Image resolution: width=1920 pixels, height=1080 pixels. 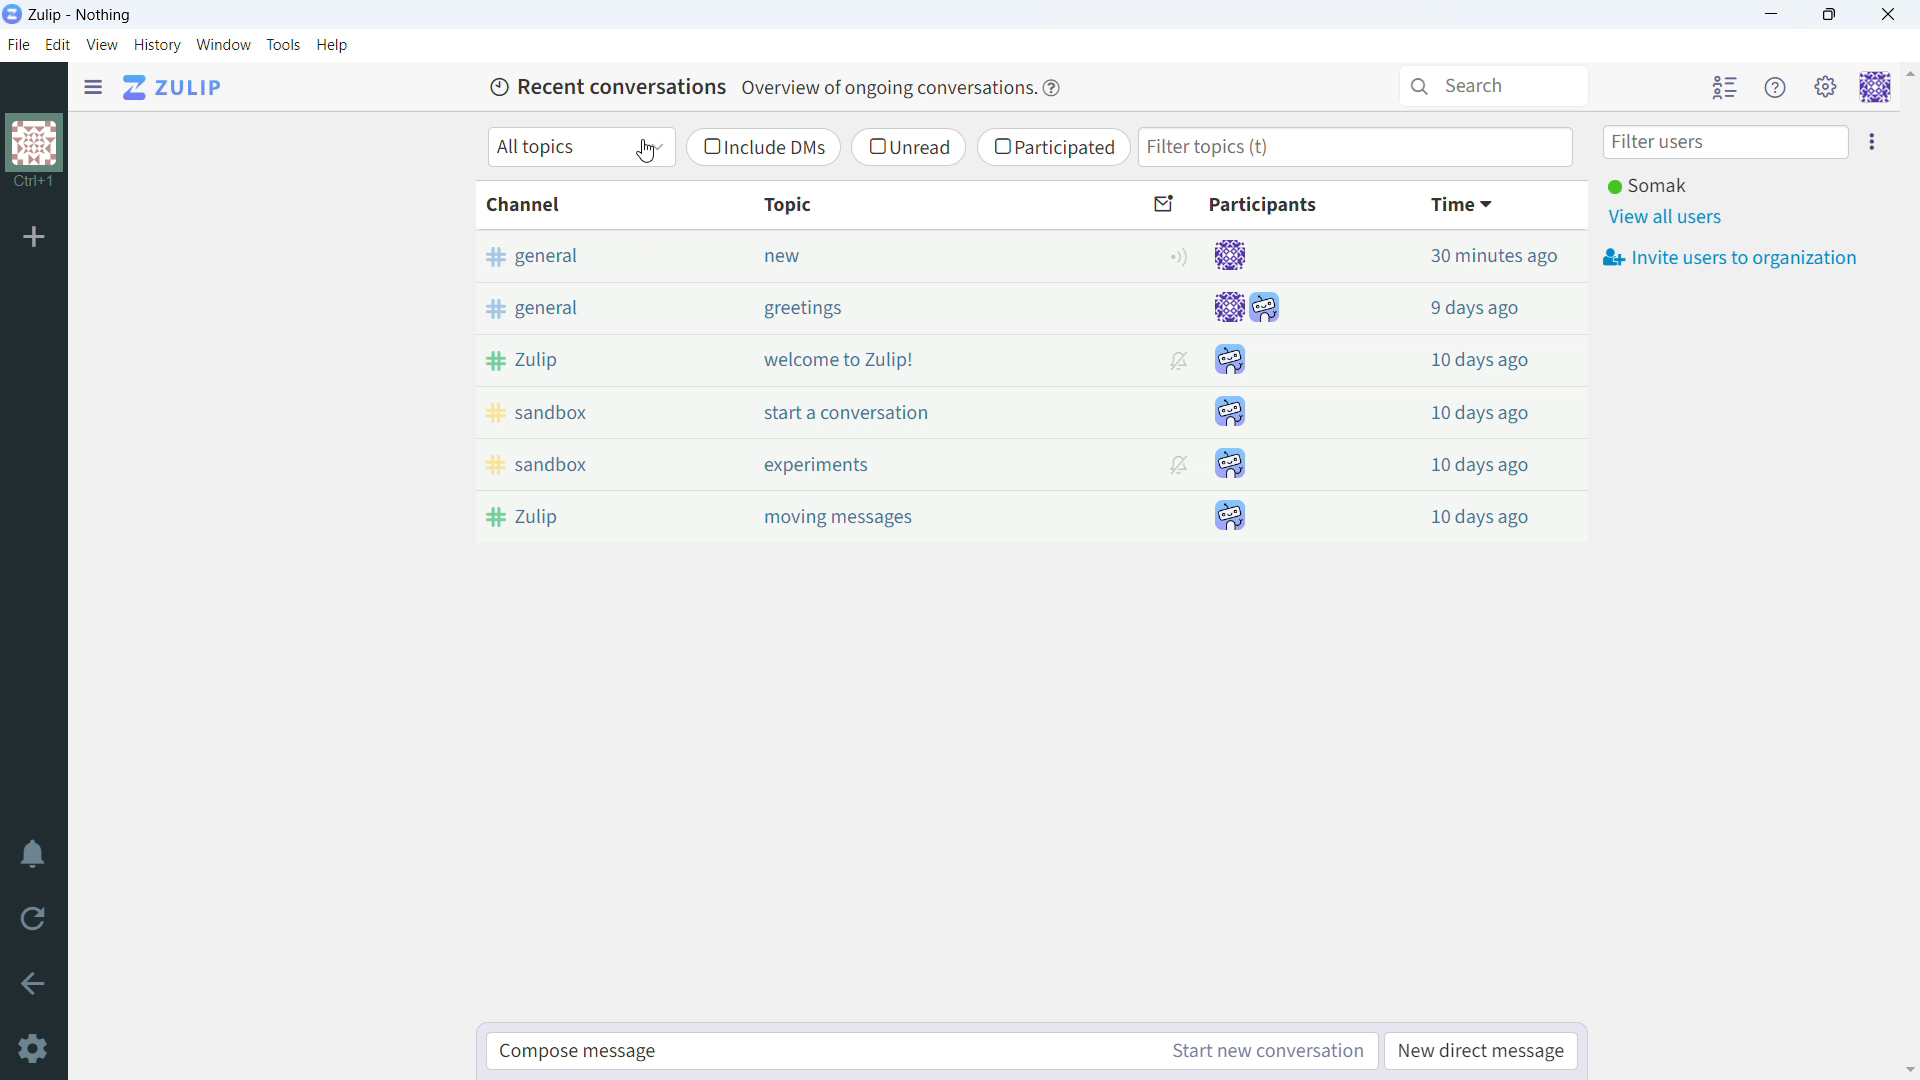 What do you see at coordinates (894, 360) in the screenshot?
I see `welcome to Zulip!` at bounding box center [894, 360].